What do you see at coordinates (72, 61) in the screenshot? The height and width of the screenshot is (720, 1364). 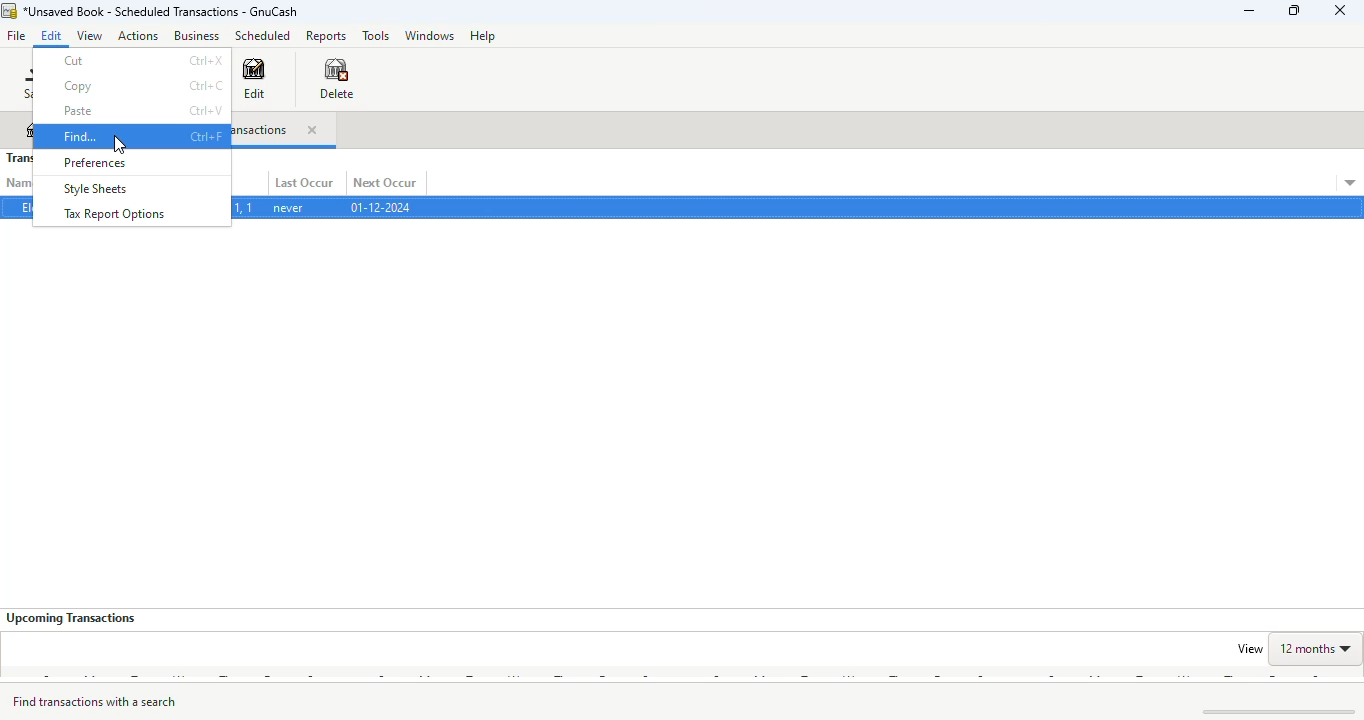 I see `cut` at bounding box center [72, 61].